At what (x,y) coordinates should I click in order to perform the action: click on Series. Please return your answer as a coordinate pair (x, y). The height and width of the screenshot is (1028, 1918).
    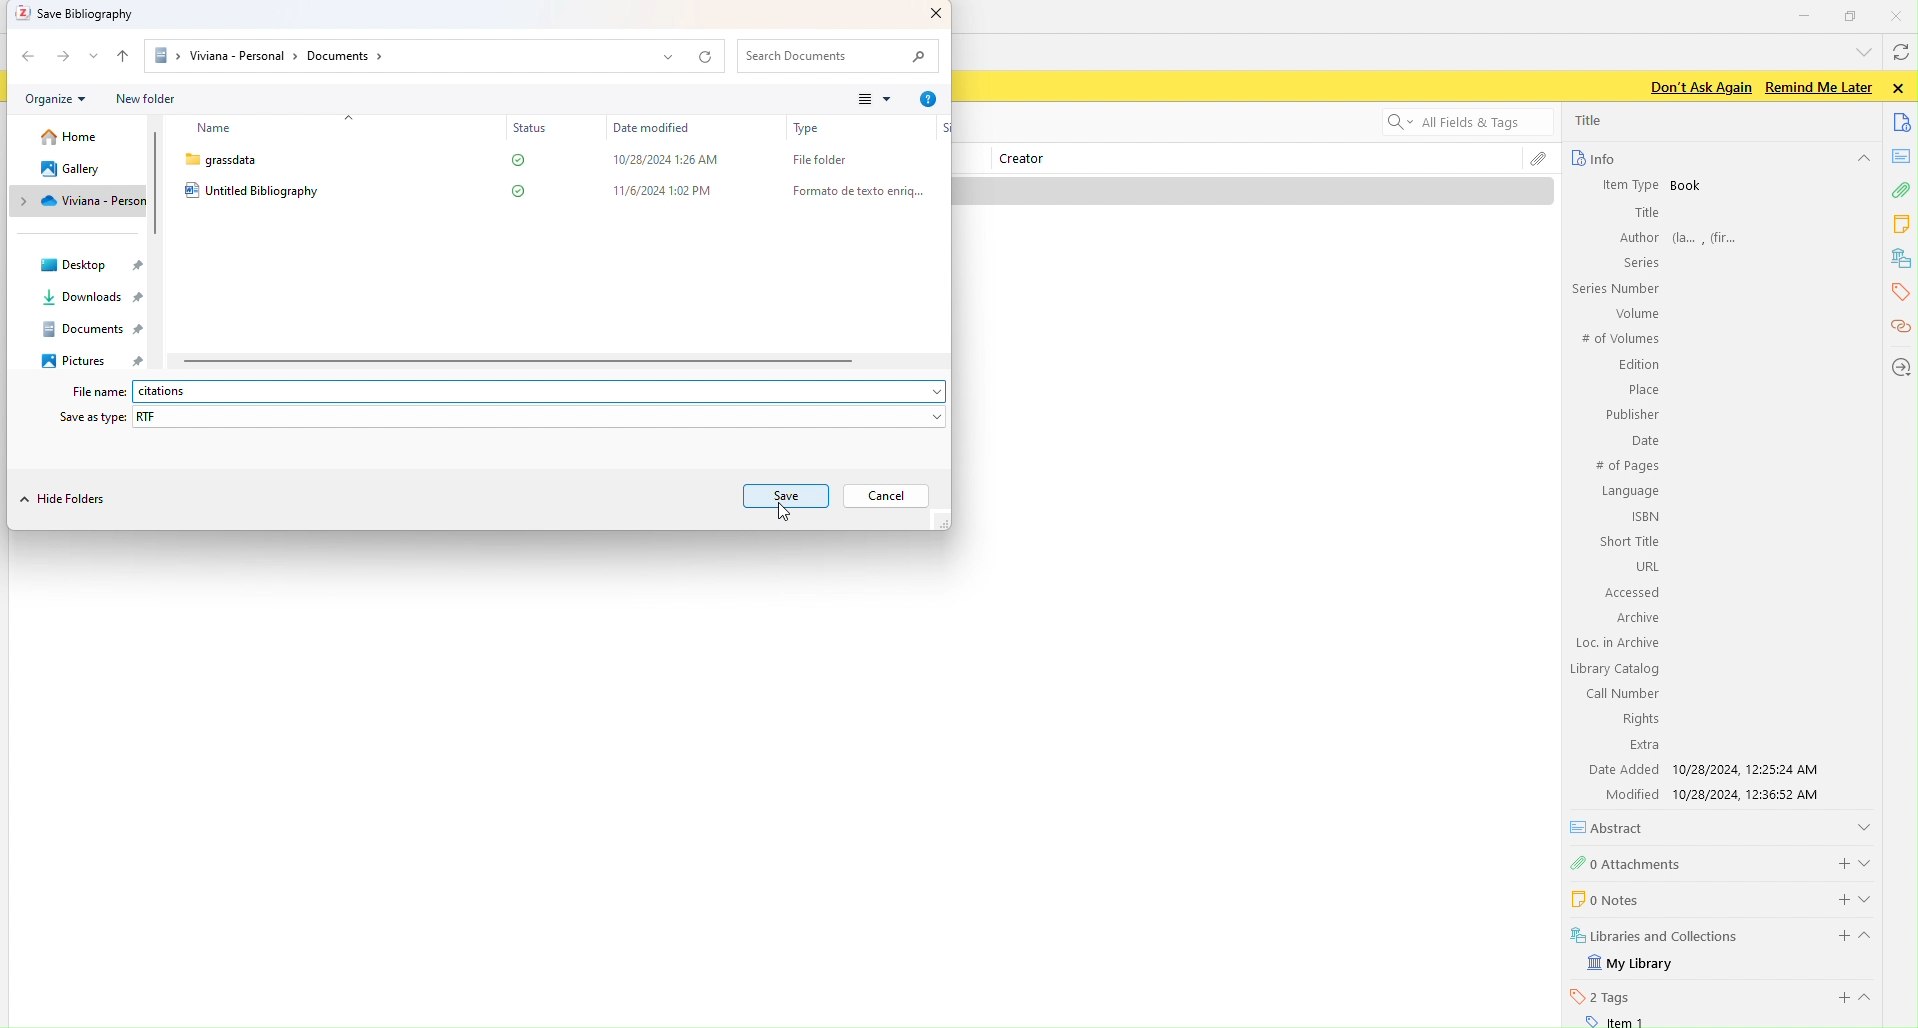
    Looking at the image, I should click on (1638, 262).